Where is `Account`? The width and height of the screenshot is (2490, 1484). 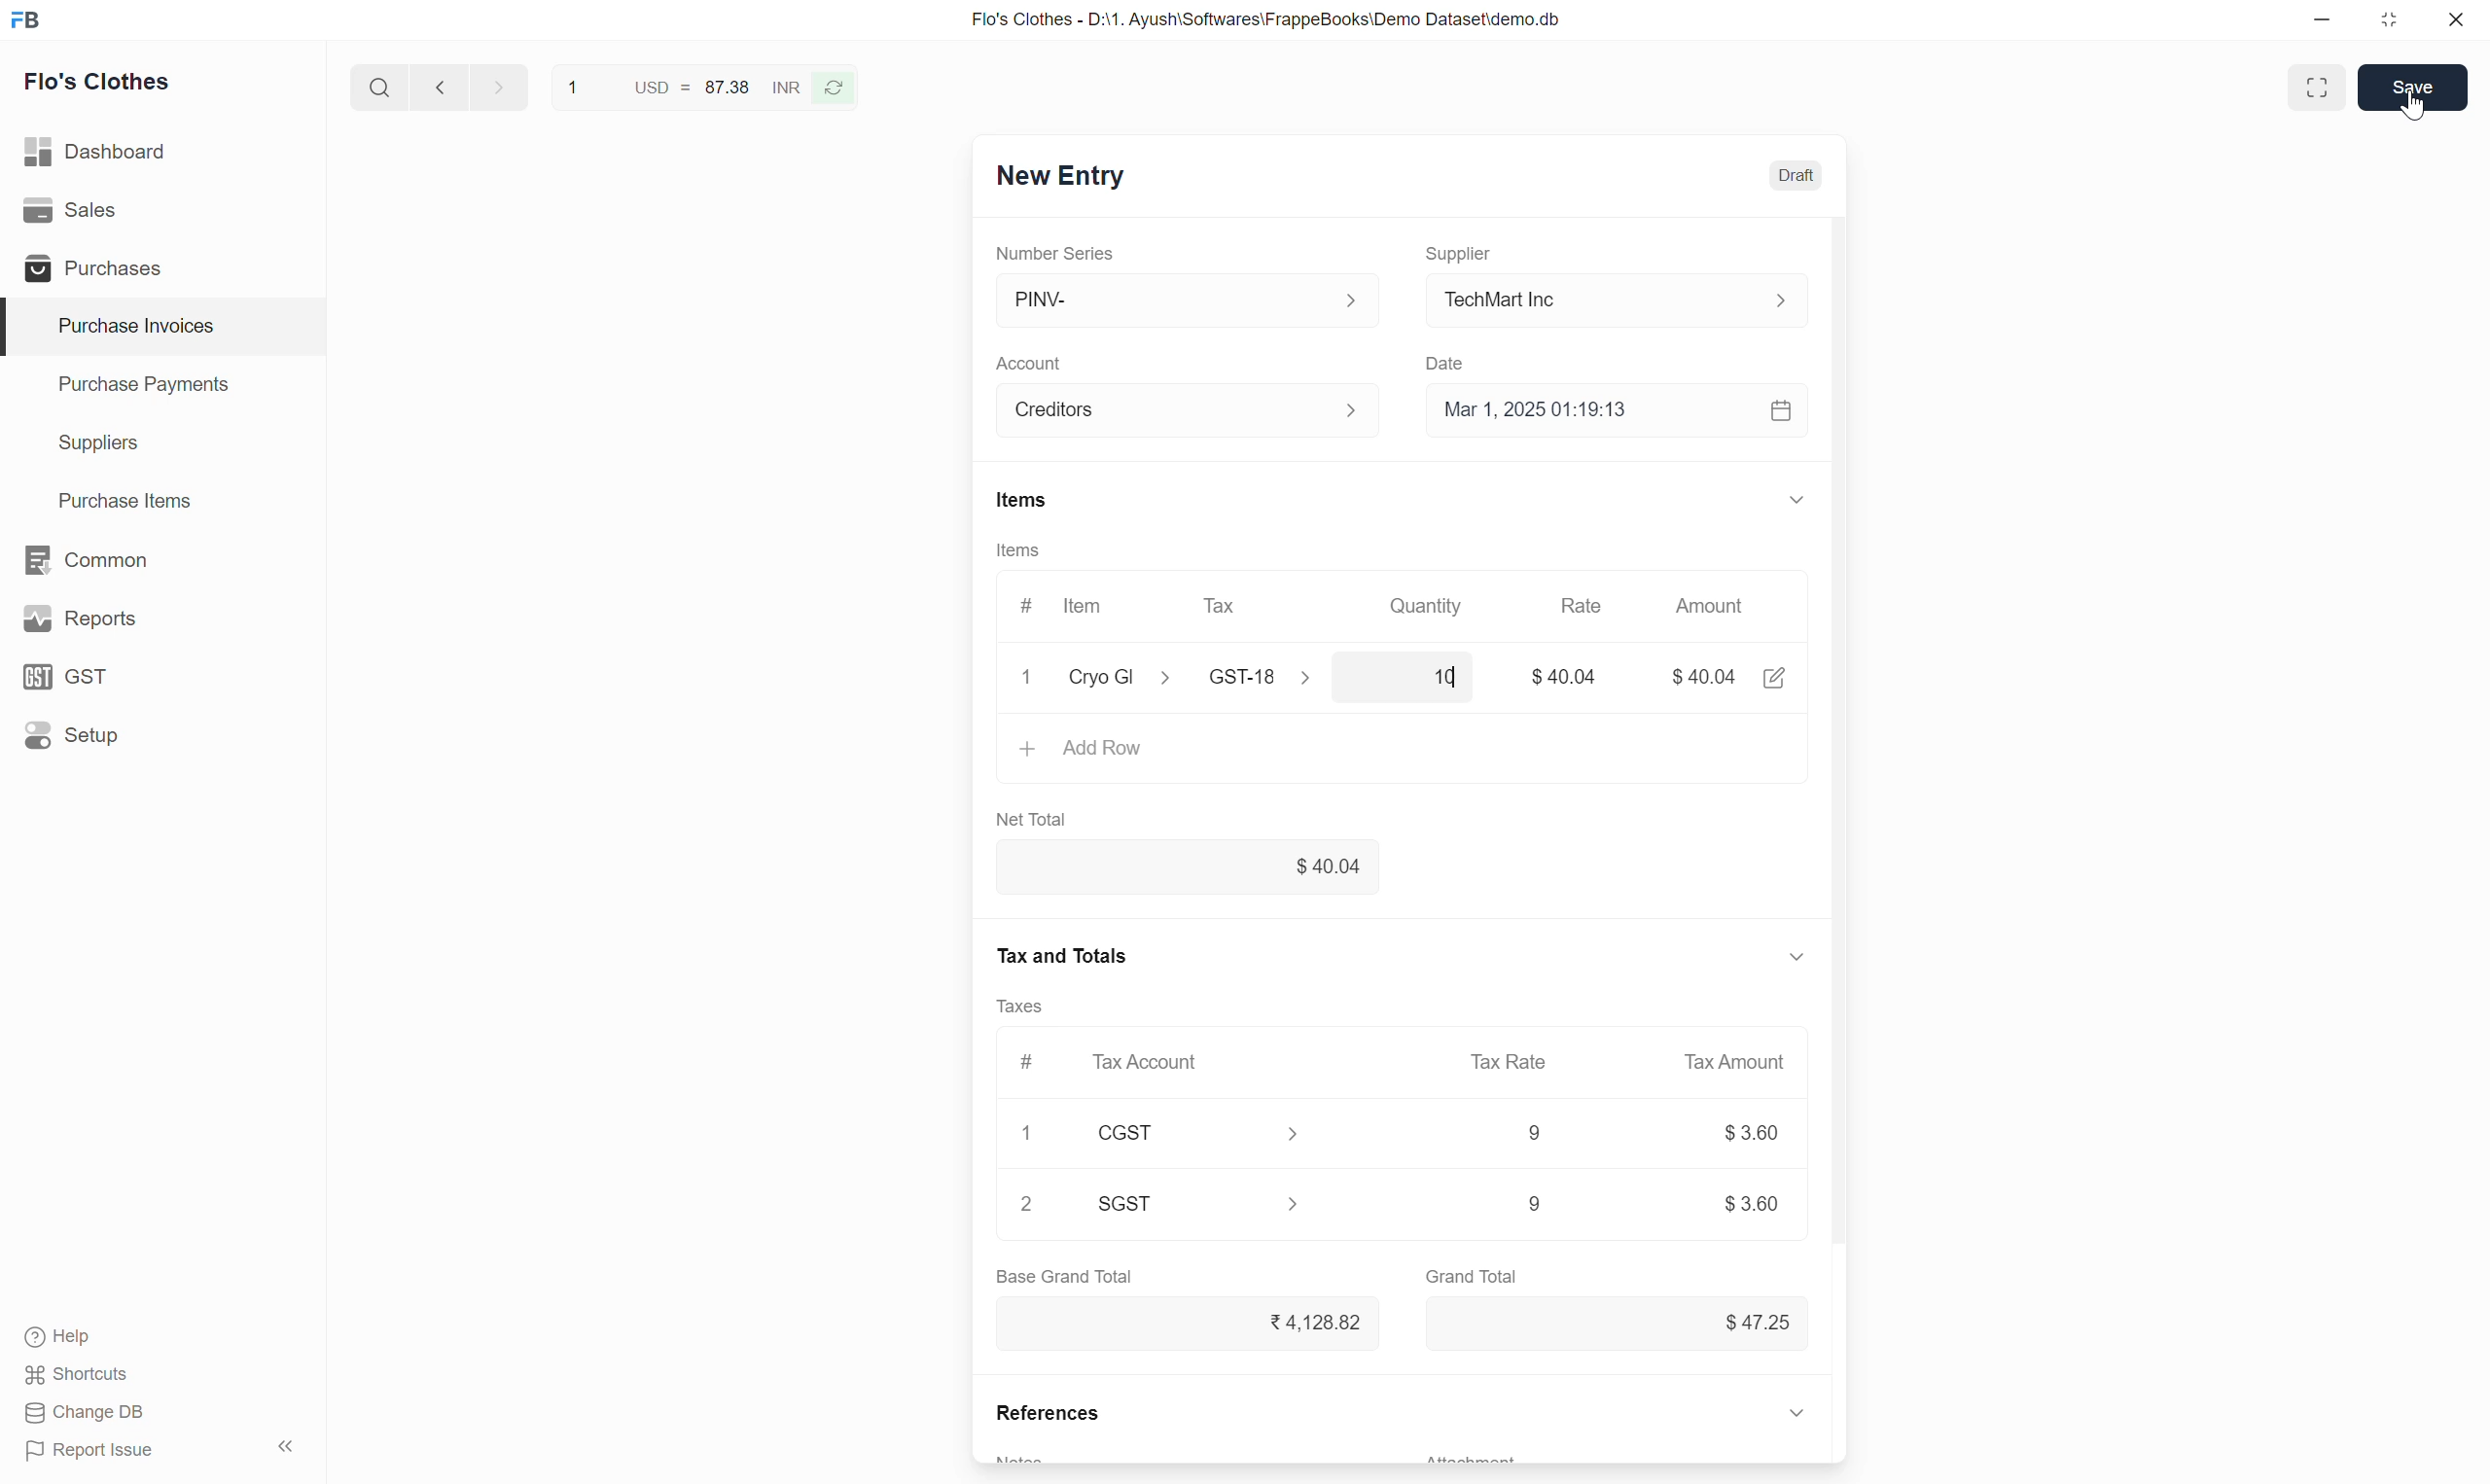 Account is located at coordinates (1034, 357).